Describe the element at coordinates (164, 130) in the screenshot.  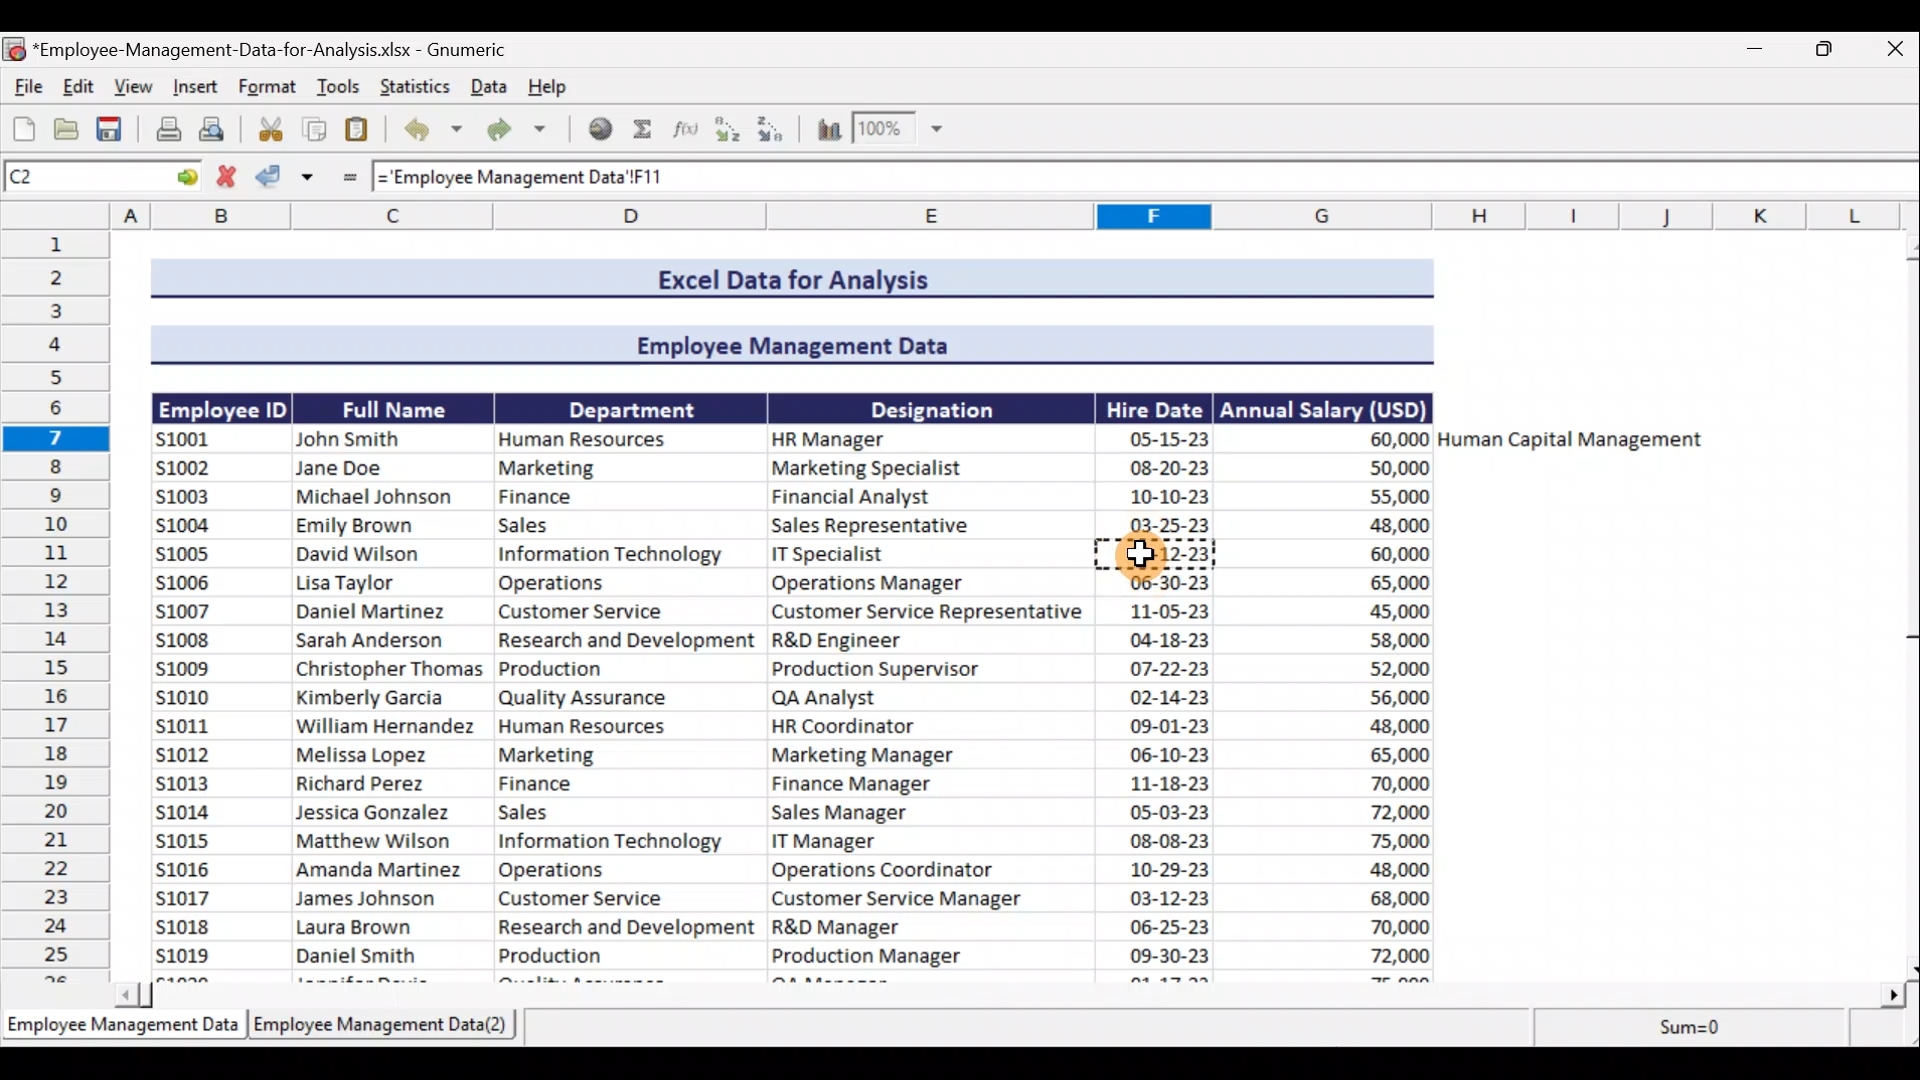
I see `Print the current file` at that location.